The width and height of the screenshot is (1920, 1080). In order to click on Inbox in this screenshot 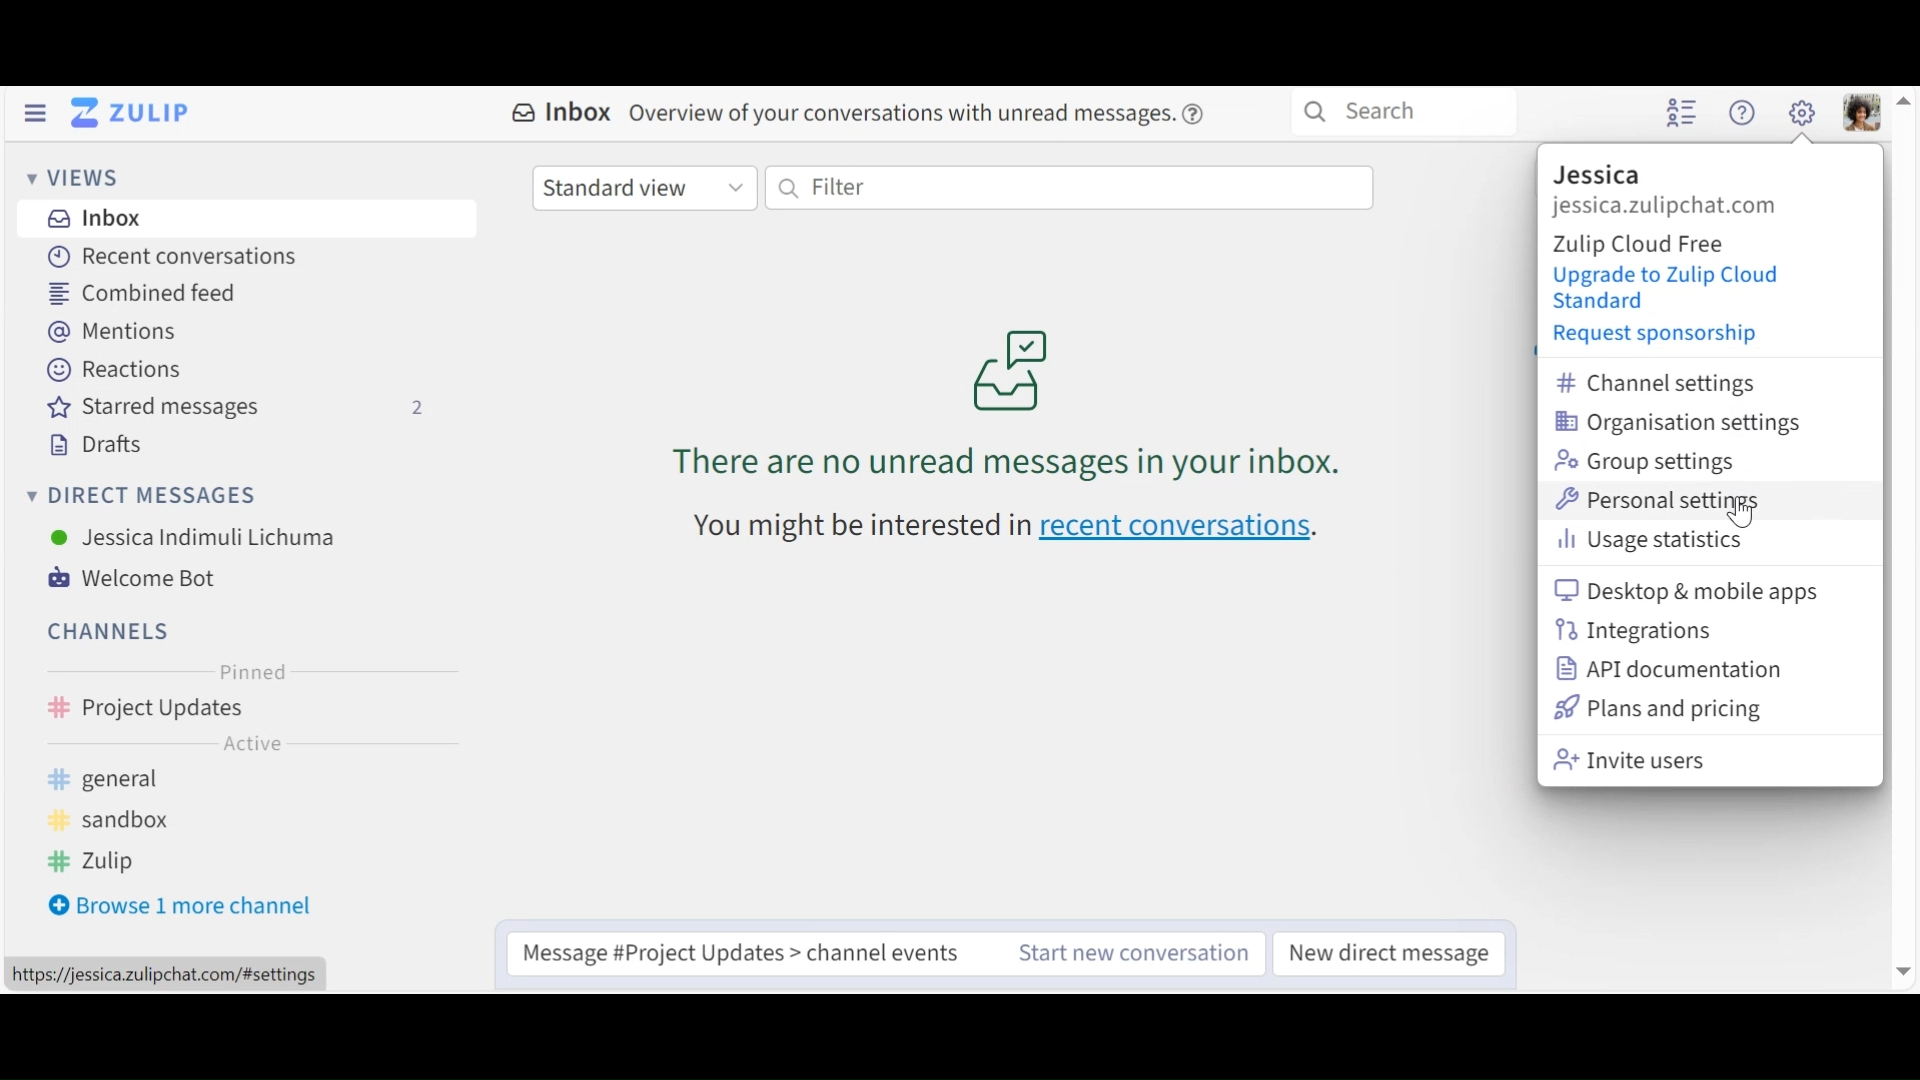, I will do `click(91, 218)`.